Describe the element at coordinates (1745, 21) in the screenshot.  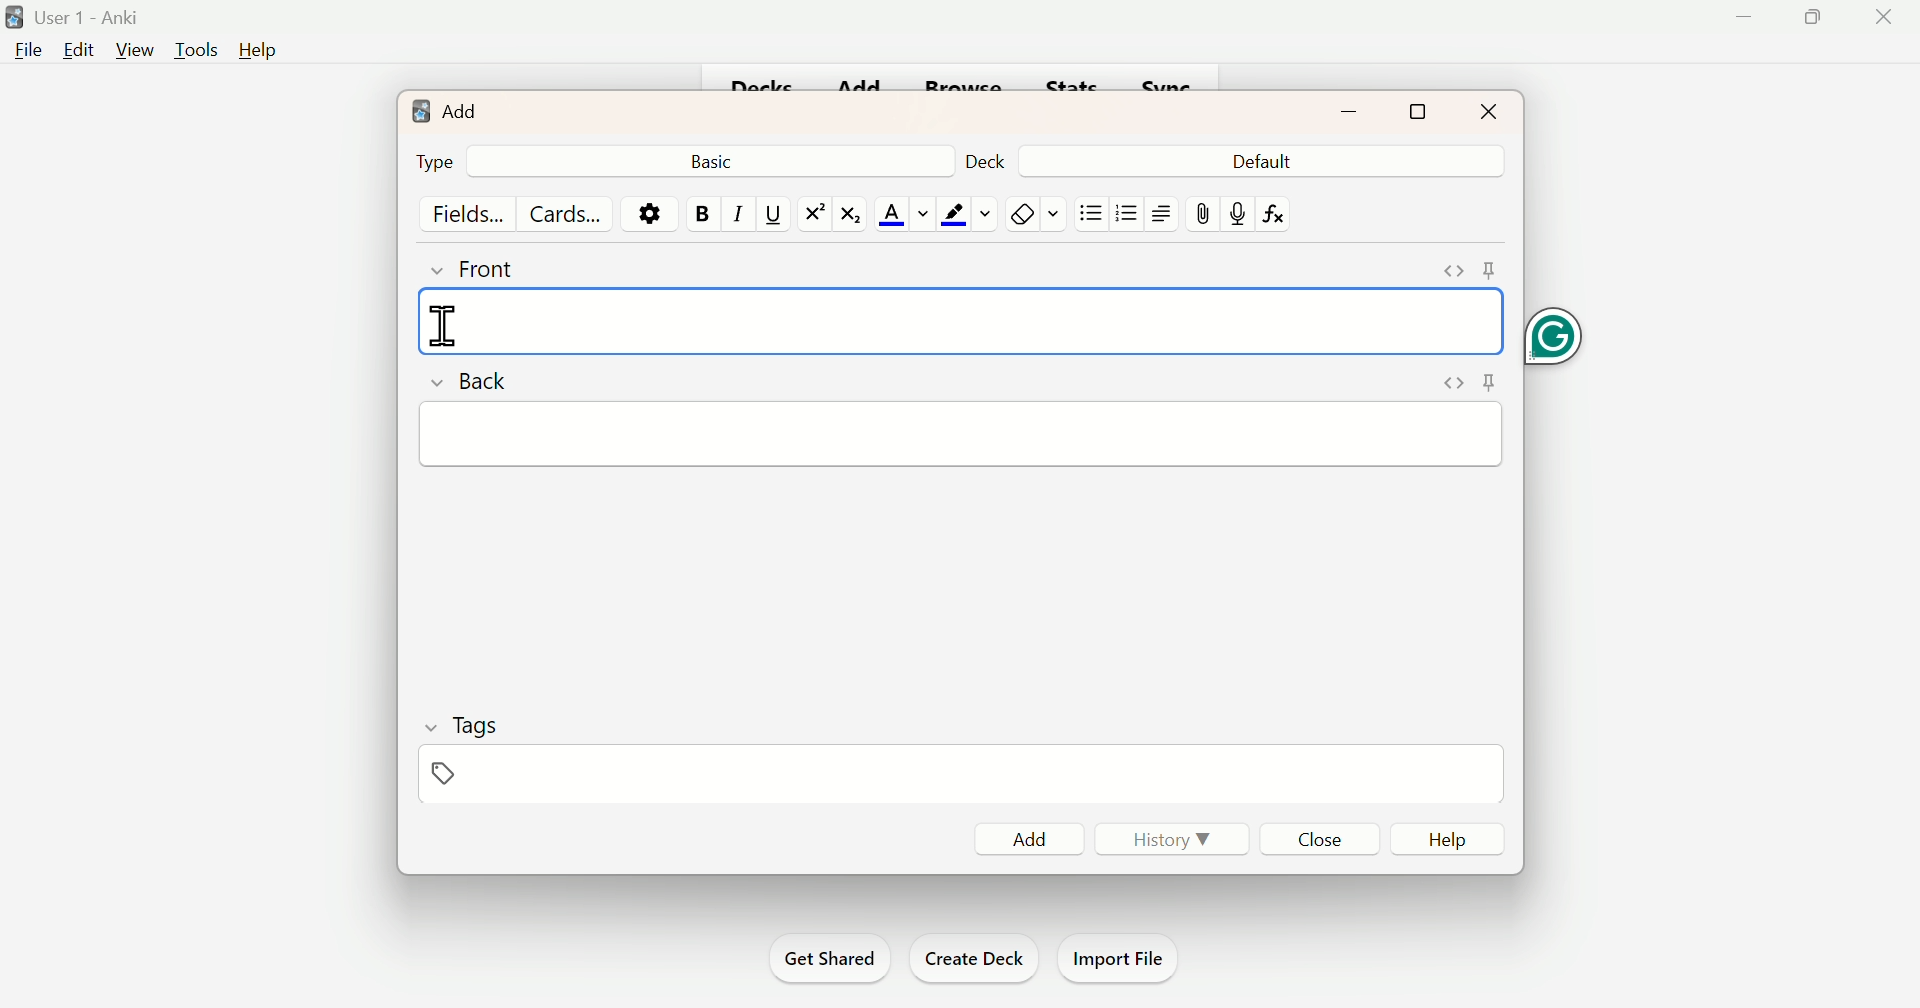
I see `Minimize` at that location.